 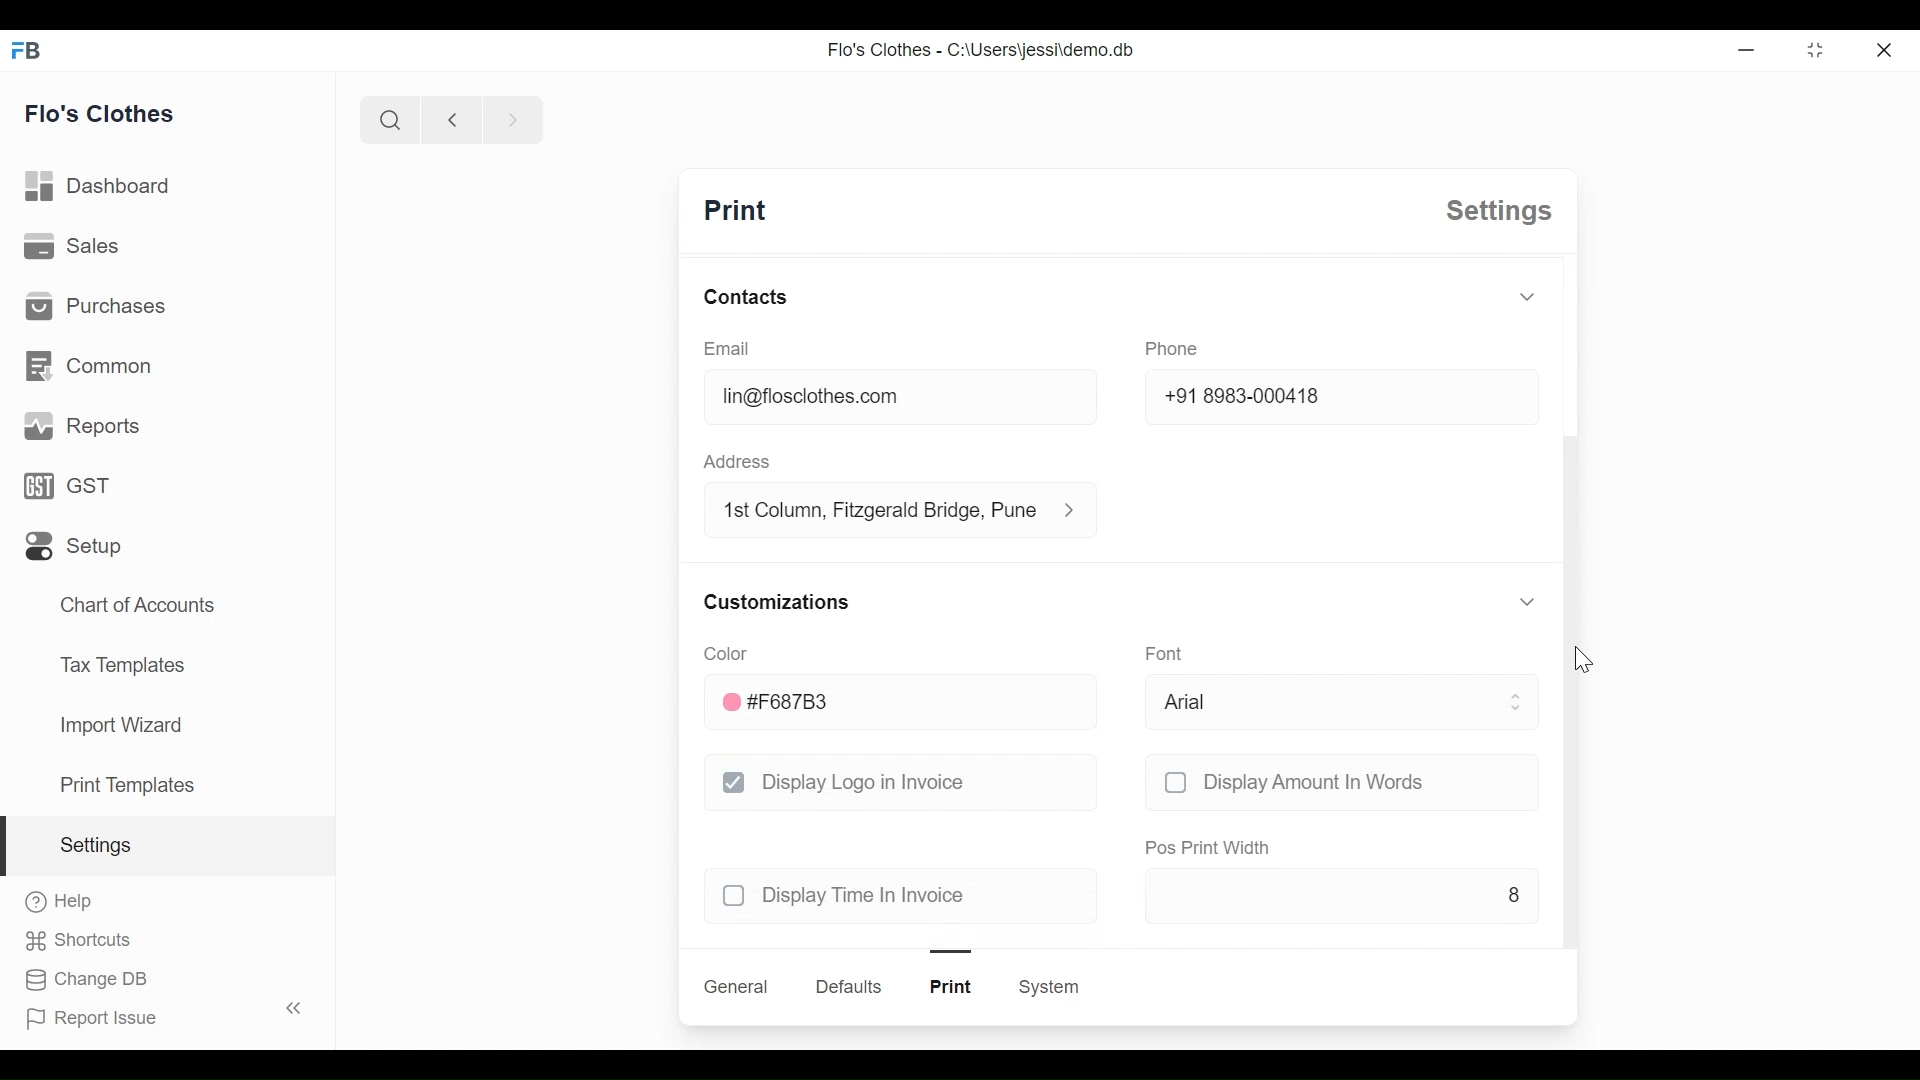 What do you see at coordinates (982, 49) in the screenshot?
I see `Flo's Clothes - C:\Users\jessi\demo.db` at bounding box center [982, 49].